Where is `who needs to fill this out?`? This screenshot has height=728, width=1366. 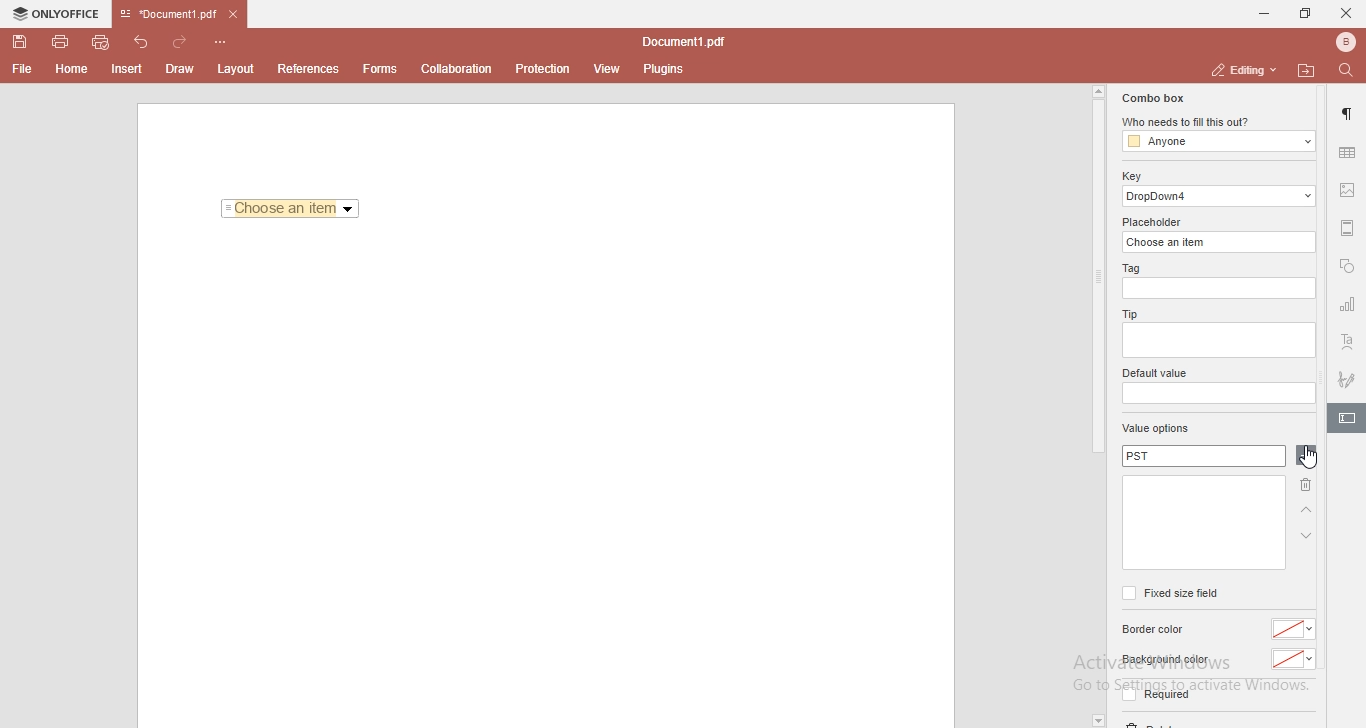 who needs to fill this out? is located at coordinates (1216, 123).